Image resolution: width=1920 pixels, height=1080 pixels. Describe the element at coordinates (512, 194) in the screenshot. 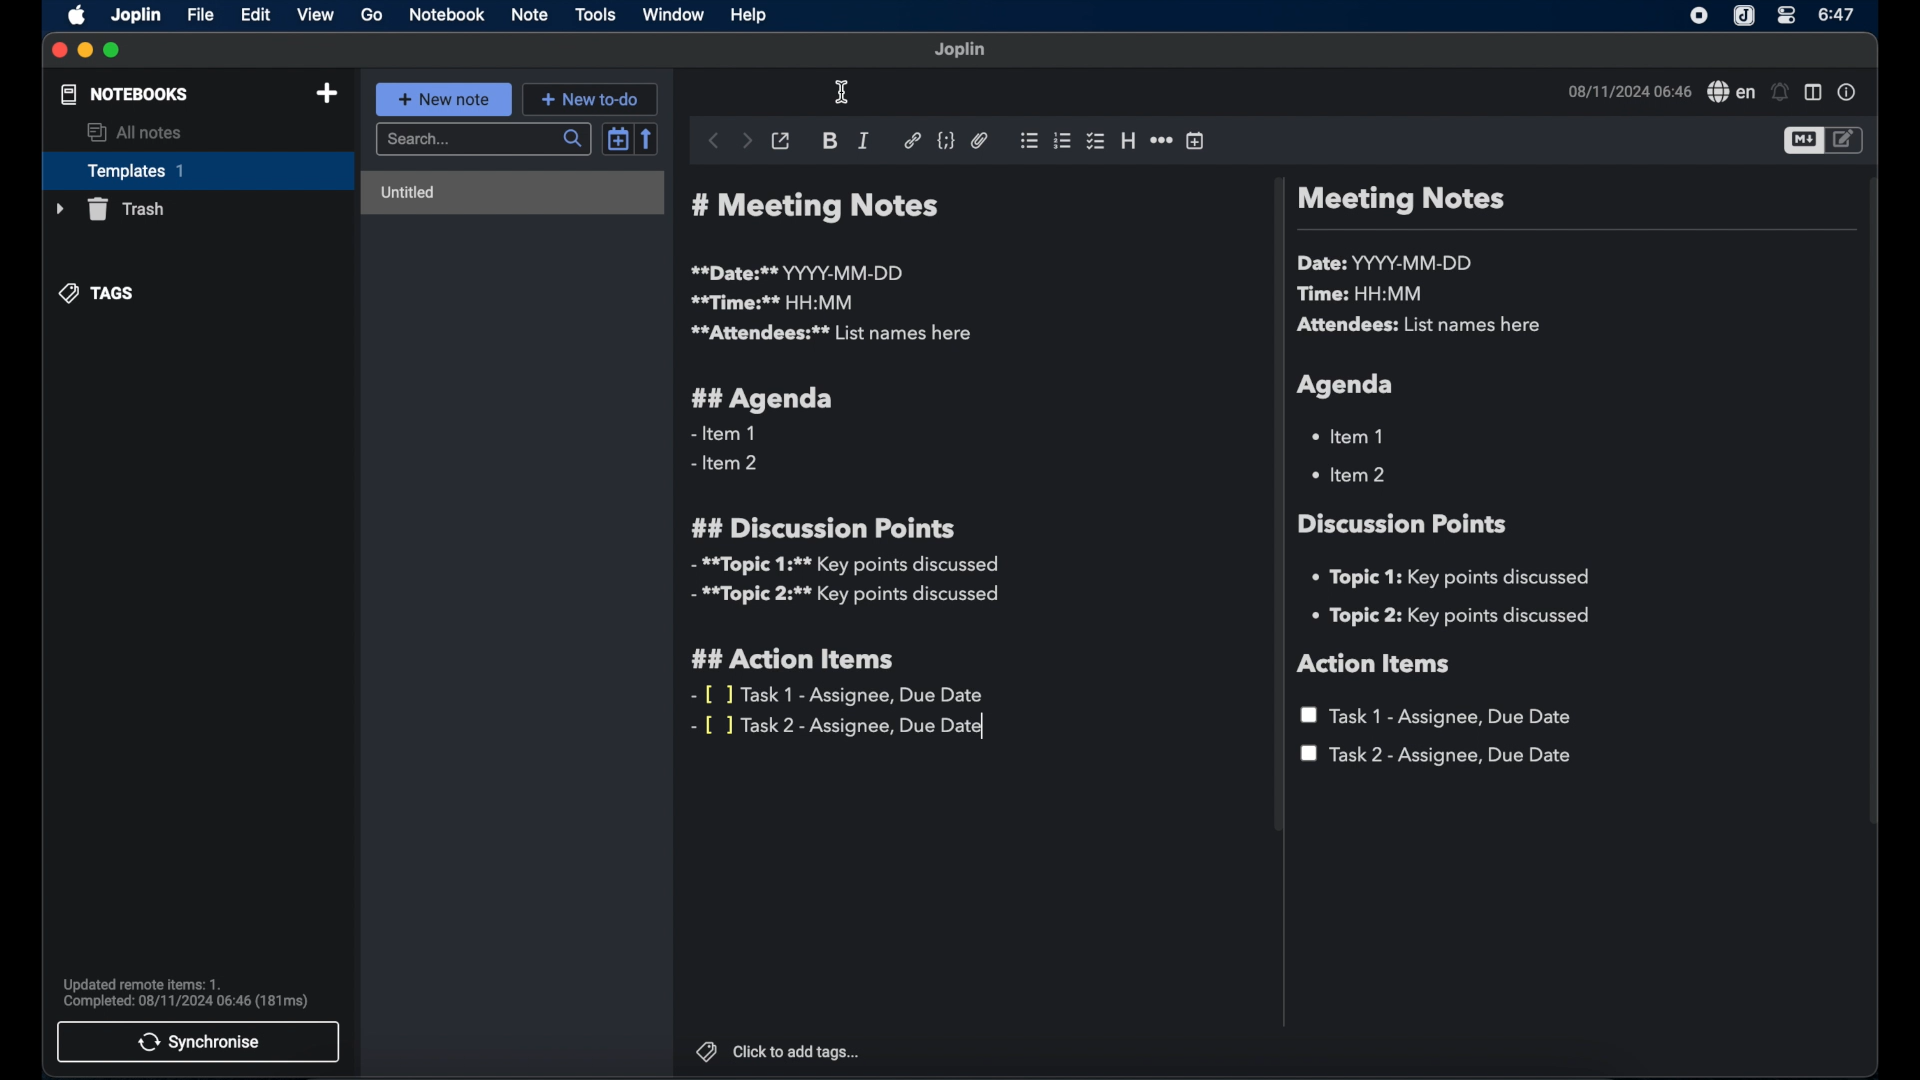

I see `untitled` at that location.